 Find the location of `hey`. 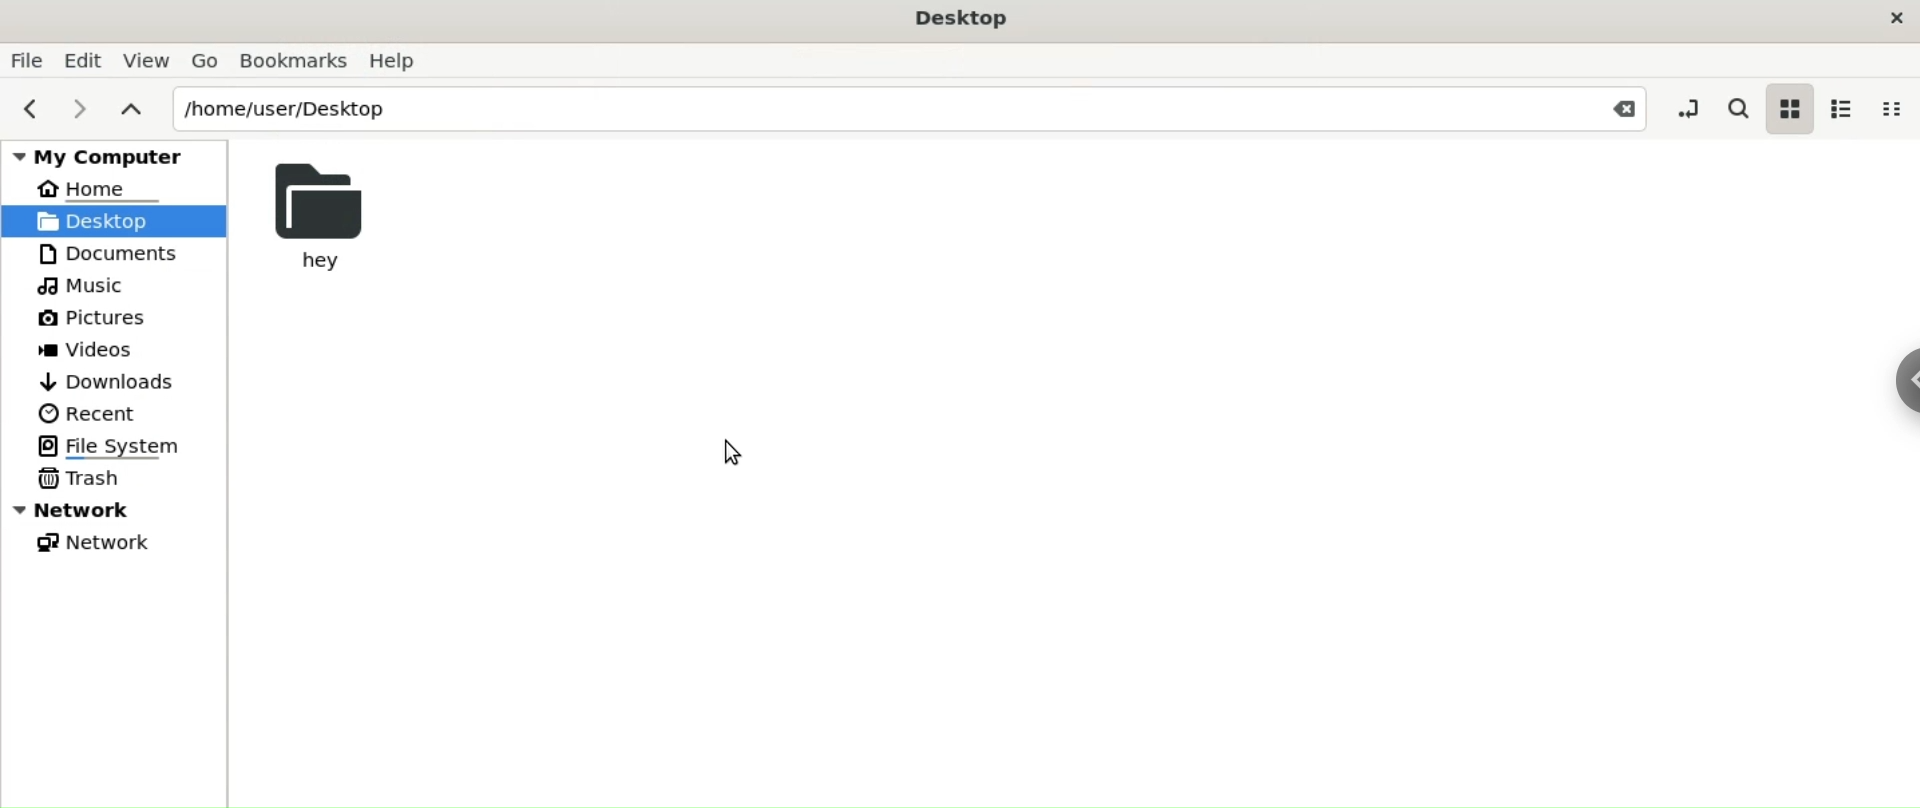

hey is located at coordinates (338, 212).